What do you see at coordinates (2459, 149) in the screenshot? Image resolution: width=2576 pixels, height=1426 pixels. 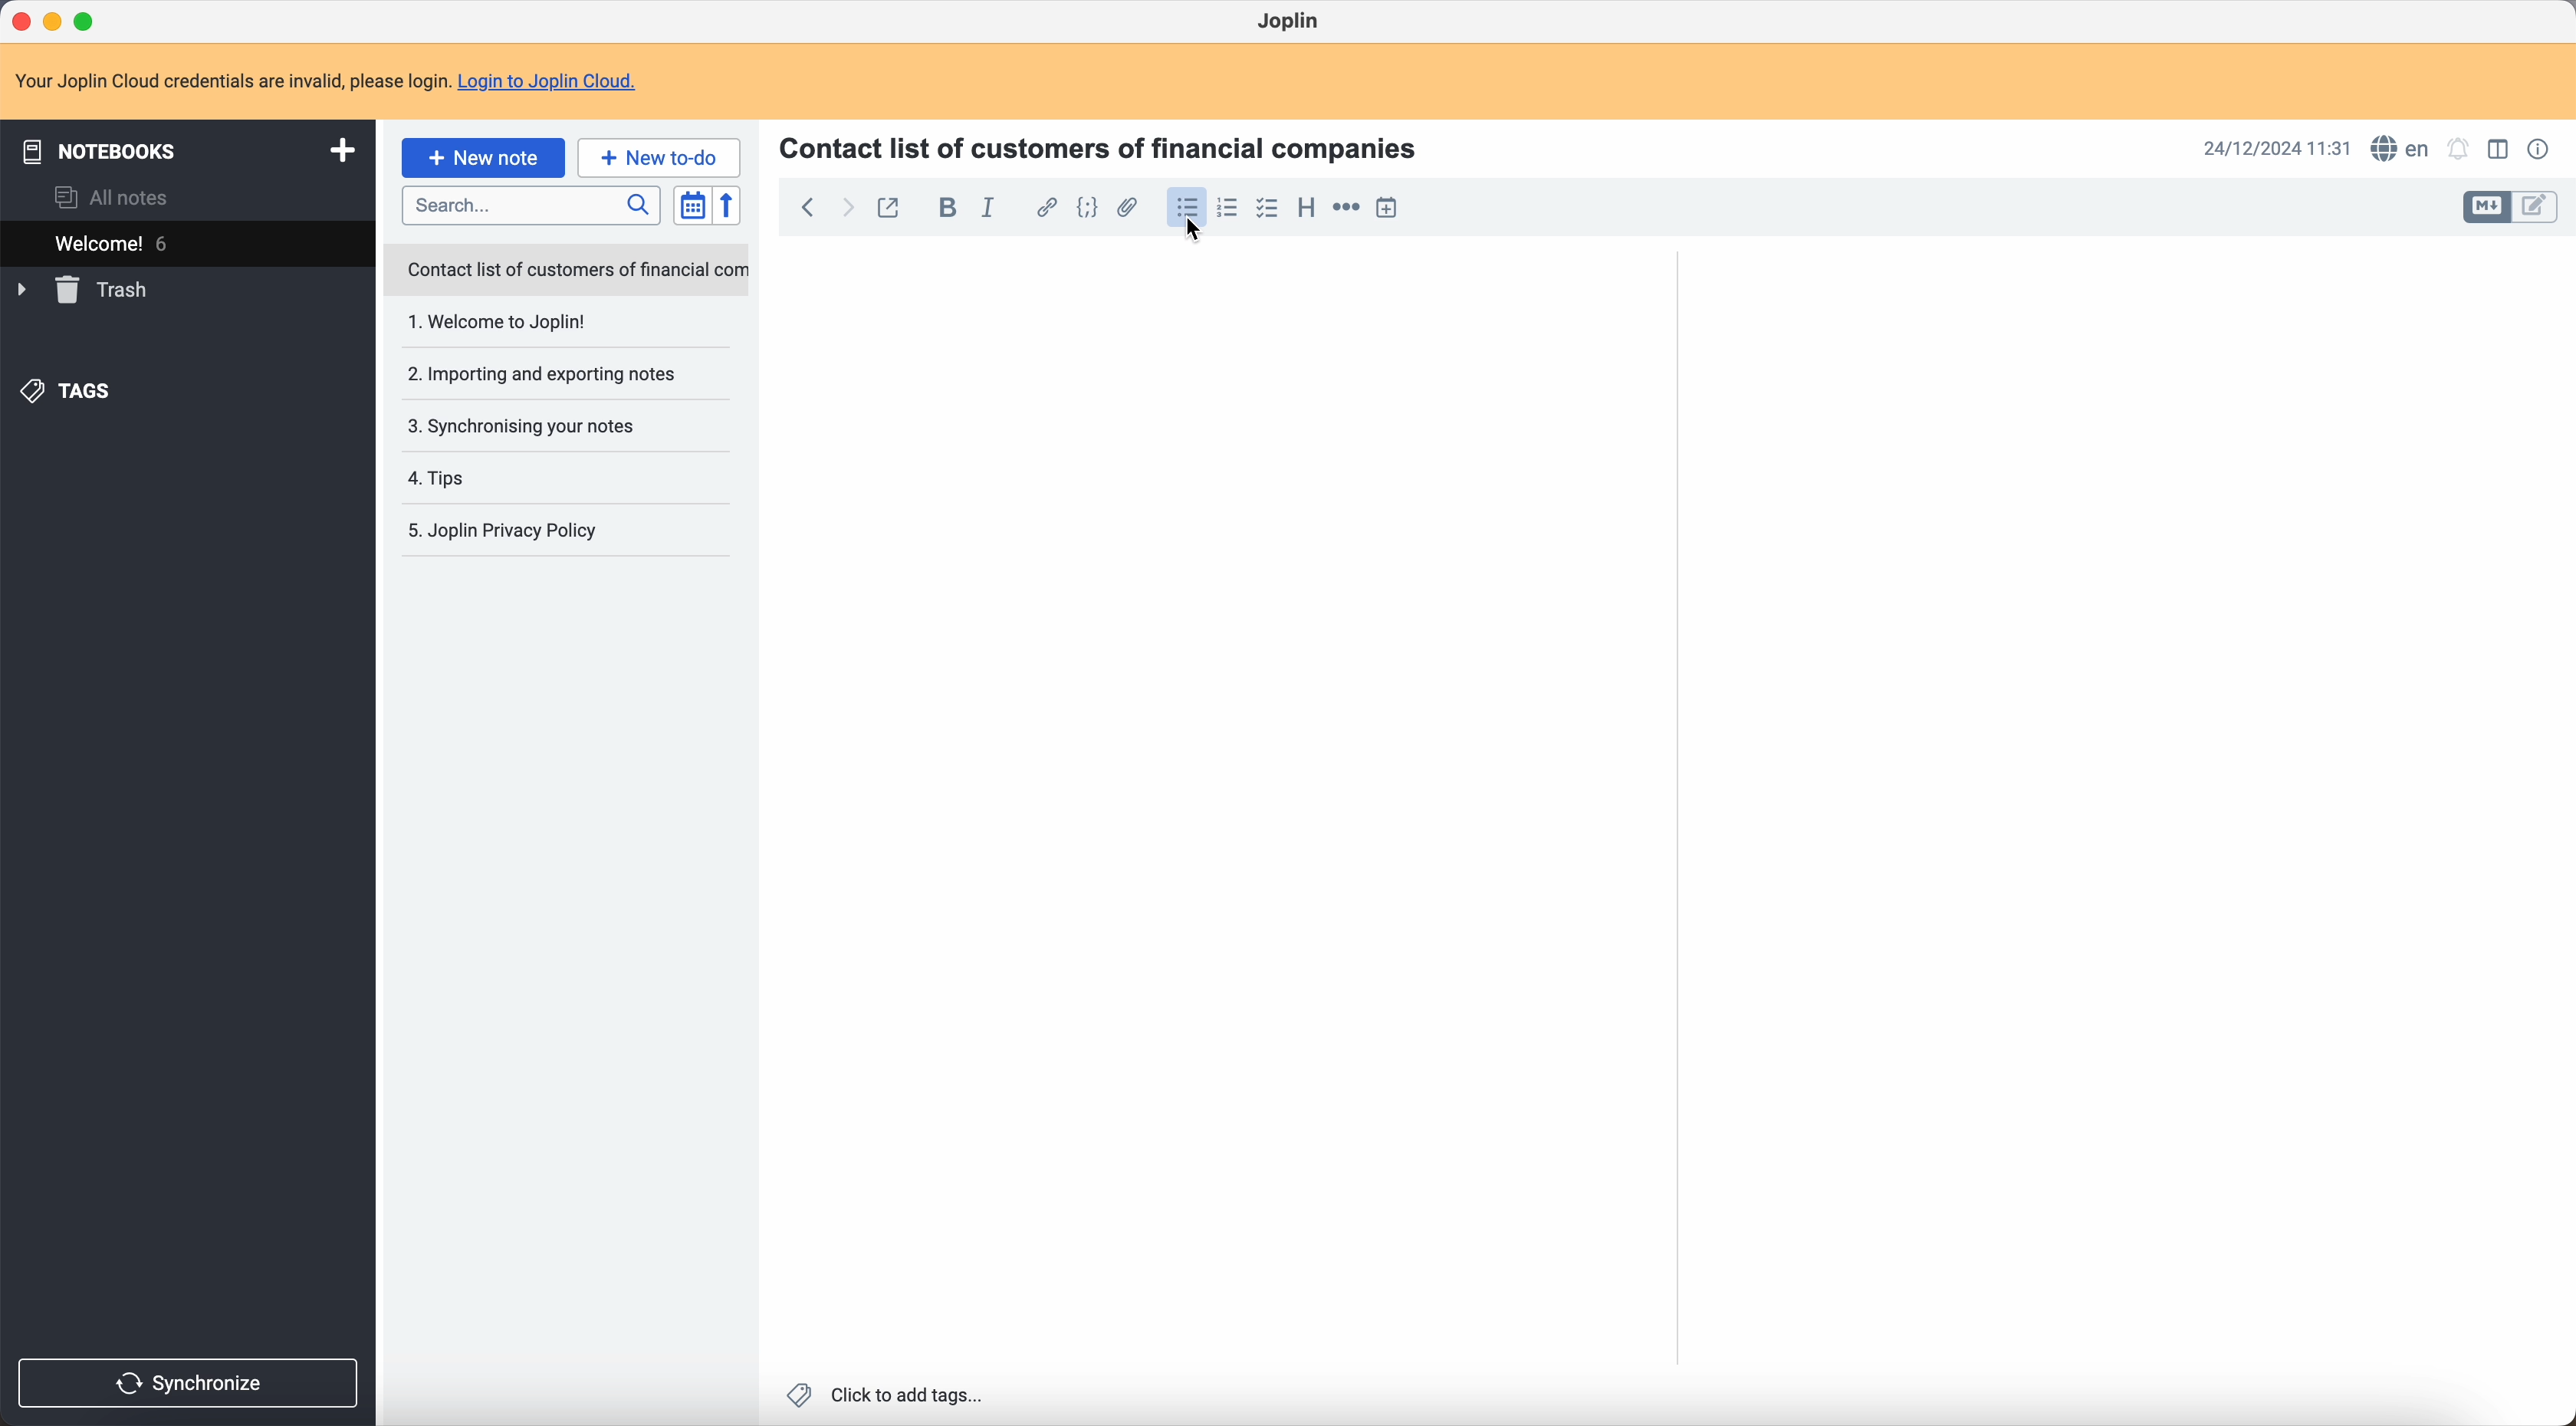 I see `set notifications` at bounding box center [2459, 149].